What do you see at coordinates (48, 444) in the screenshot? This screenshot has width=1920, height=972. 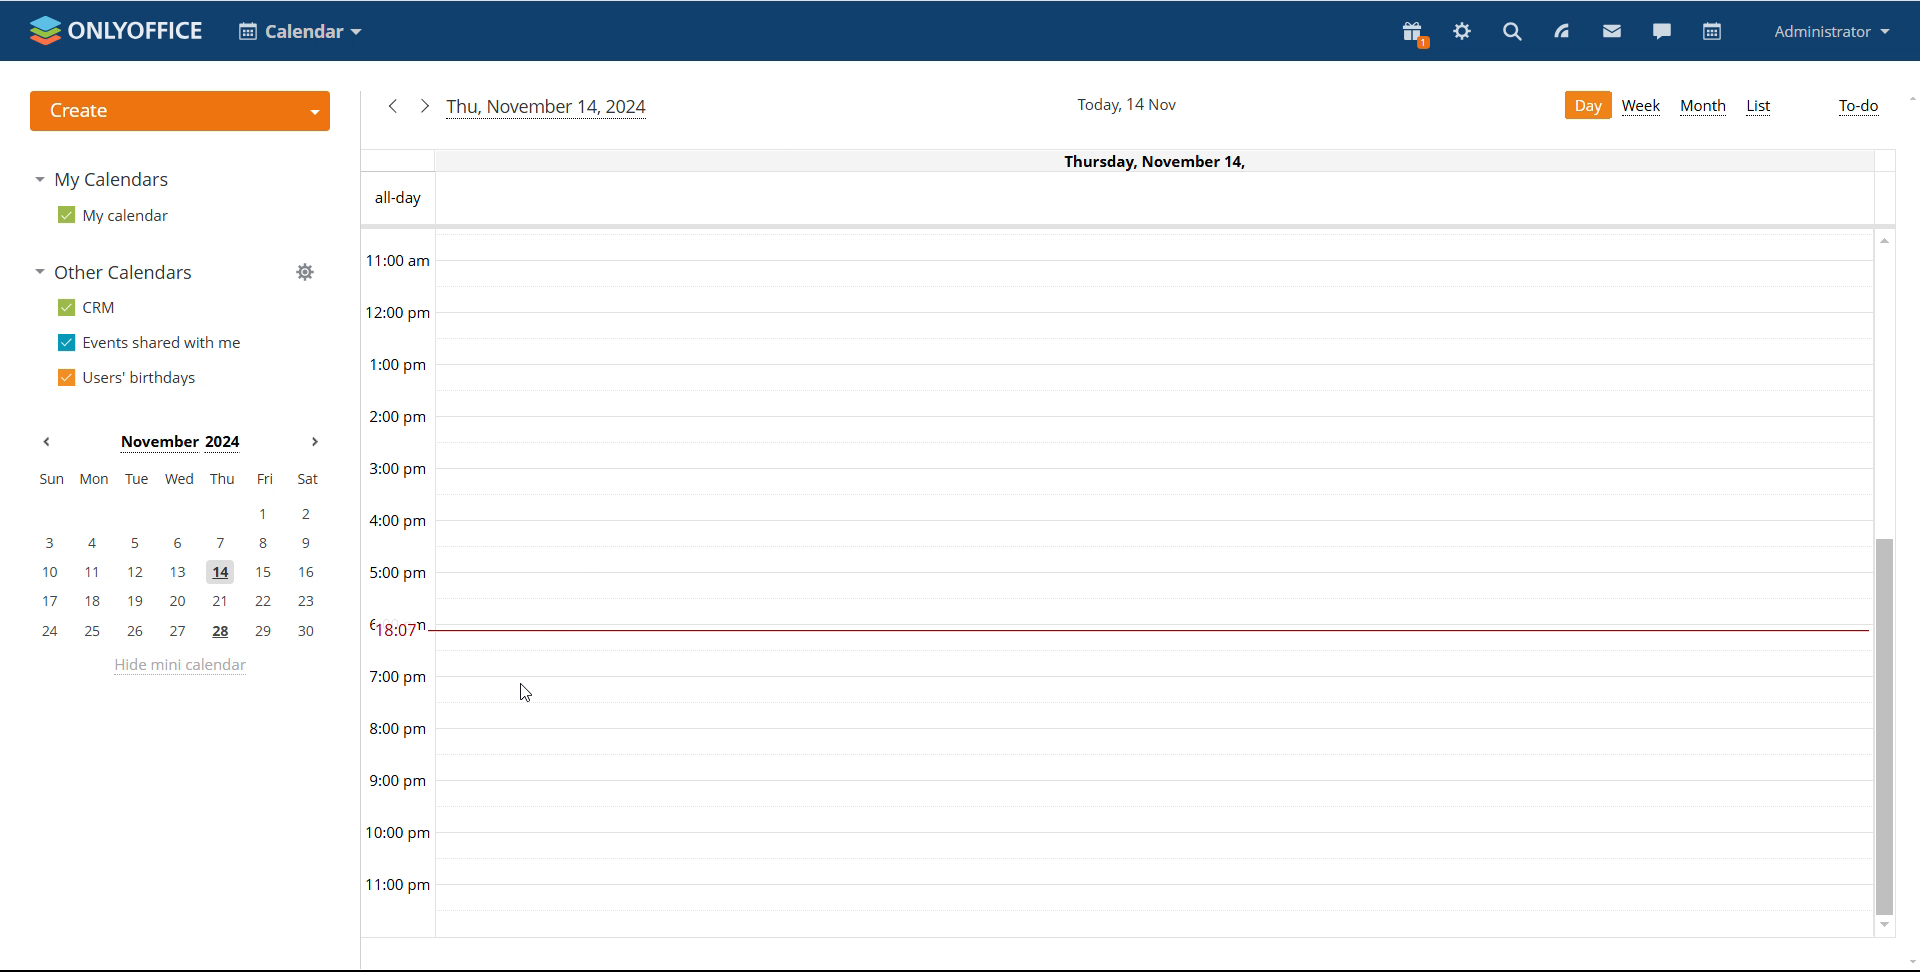 I see `previous month` at bounding box center [48, 444].